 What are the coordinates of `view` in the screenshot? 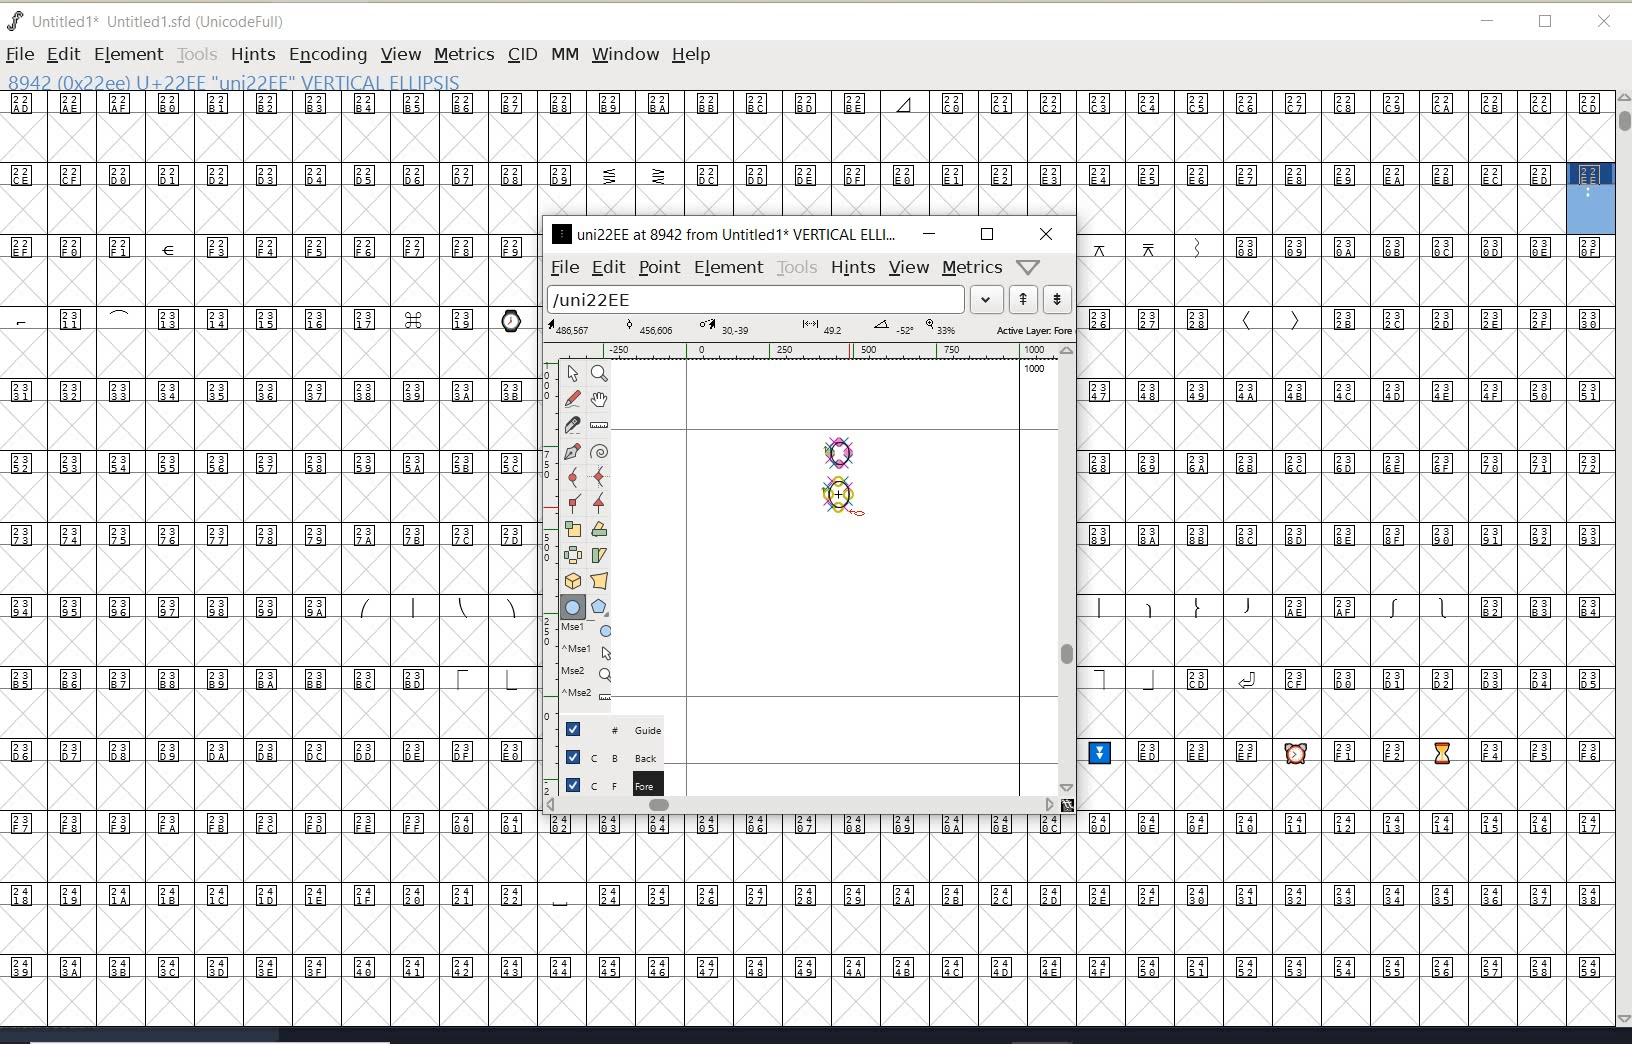 It's located at (909, 267).